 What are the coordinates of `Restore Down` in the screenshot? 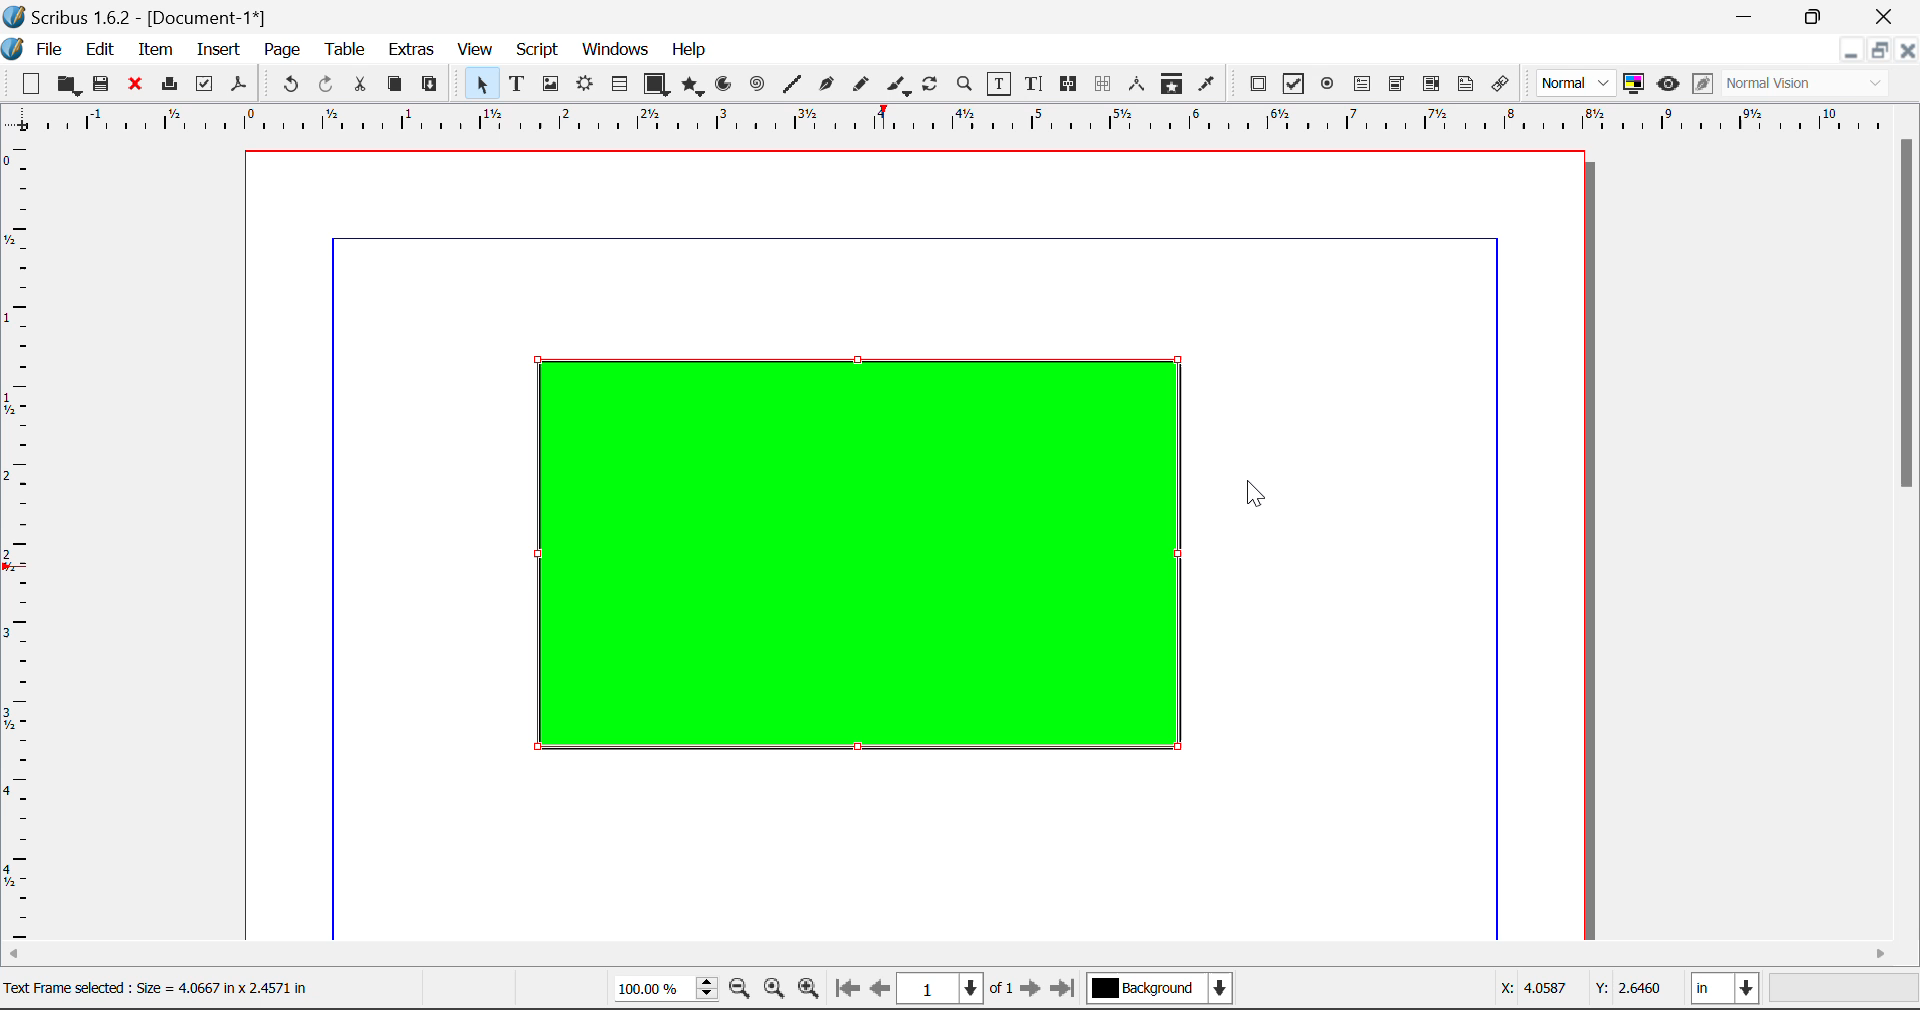 It's located at (1850, 50).